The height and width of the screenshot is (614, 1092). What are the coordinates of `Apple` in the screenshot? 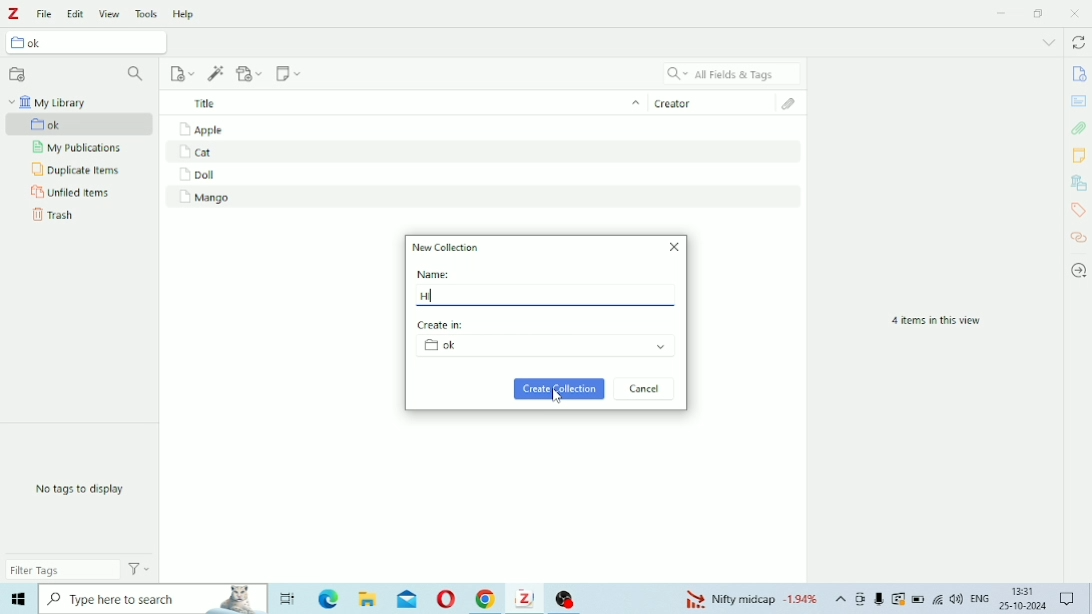 It's located at (200, 128).